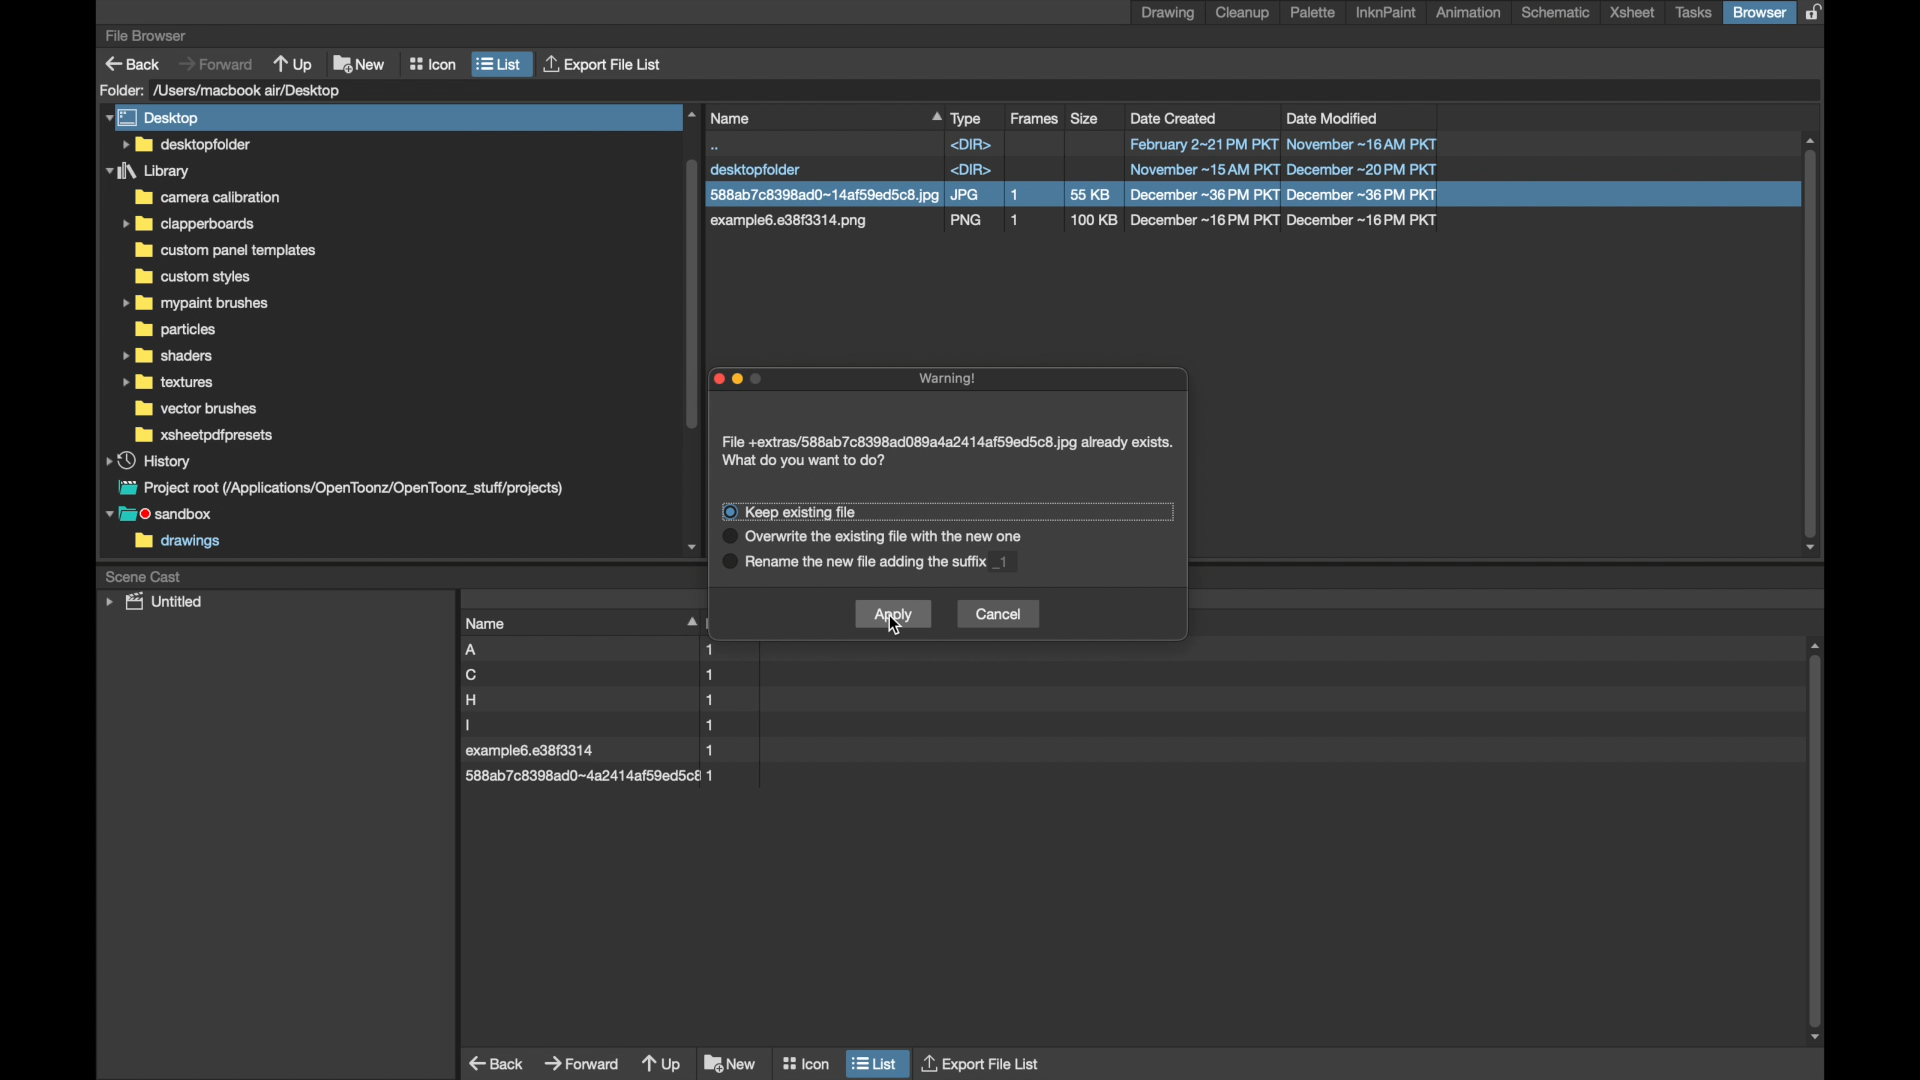 The image size is (1920, 1080). What do you see at coordinates (145, 36) in the screenshot?
I see `file browser` at bounding box center [145, 36].